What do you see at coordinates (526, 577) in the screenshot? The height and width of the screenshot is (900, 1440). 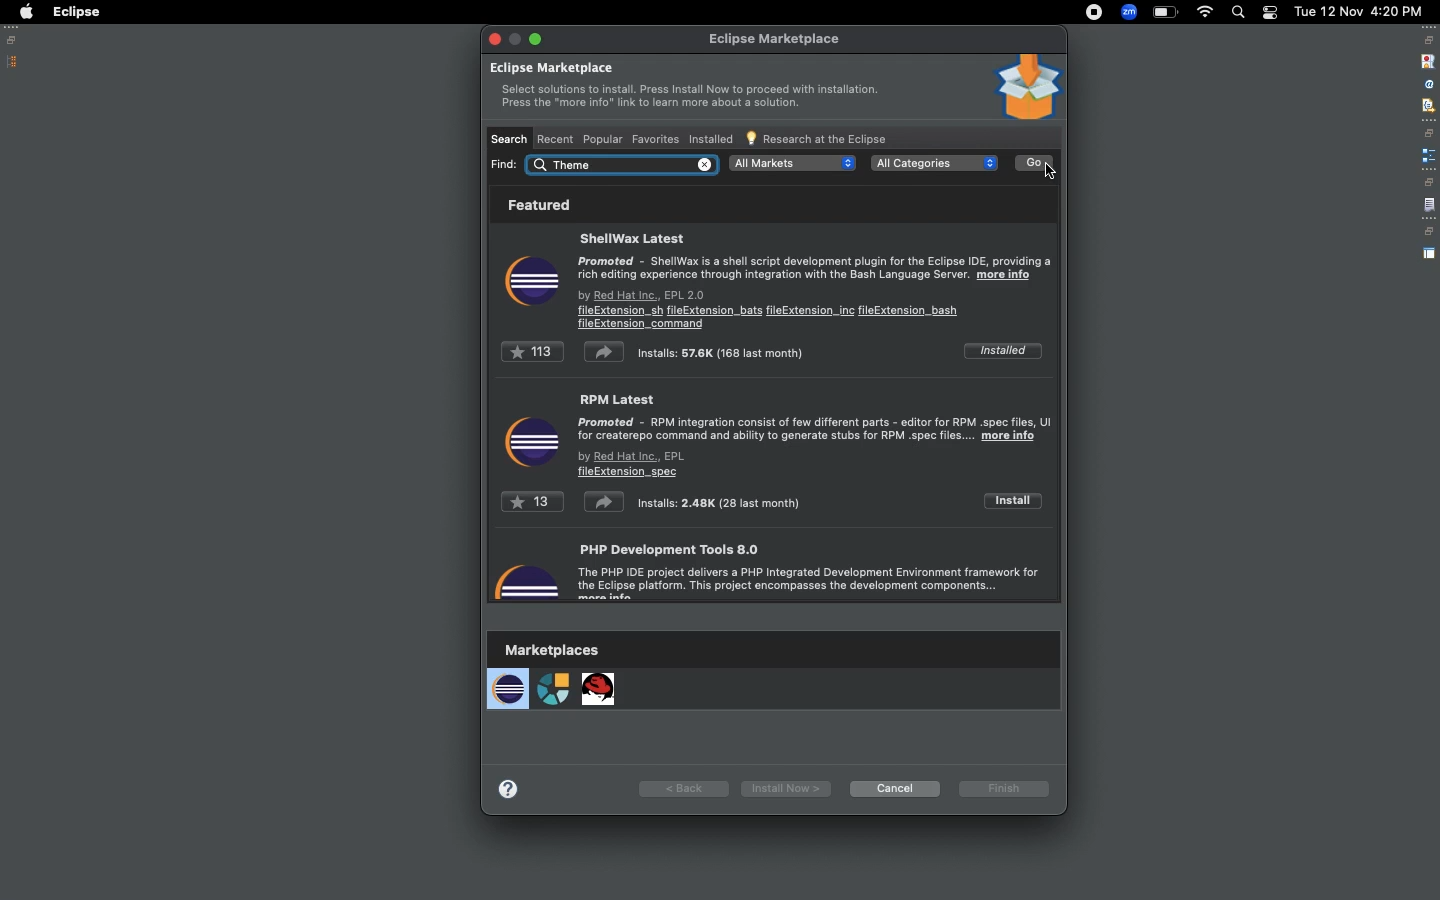 I see `Icon` at bounding box center [526, 577].